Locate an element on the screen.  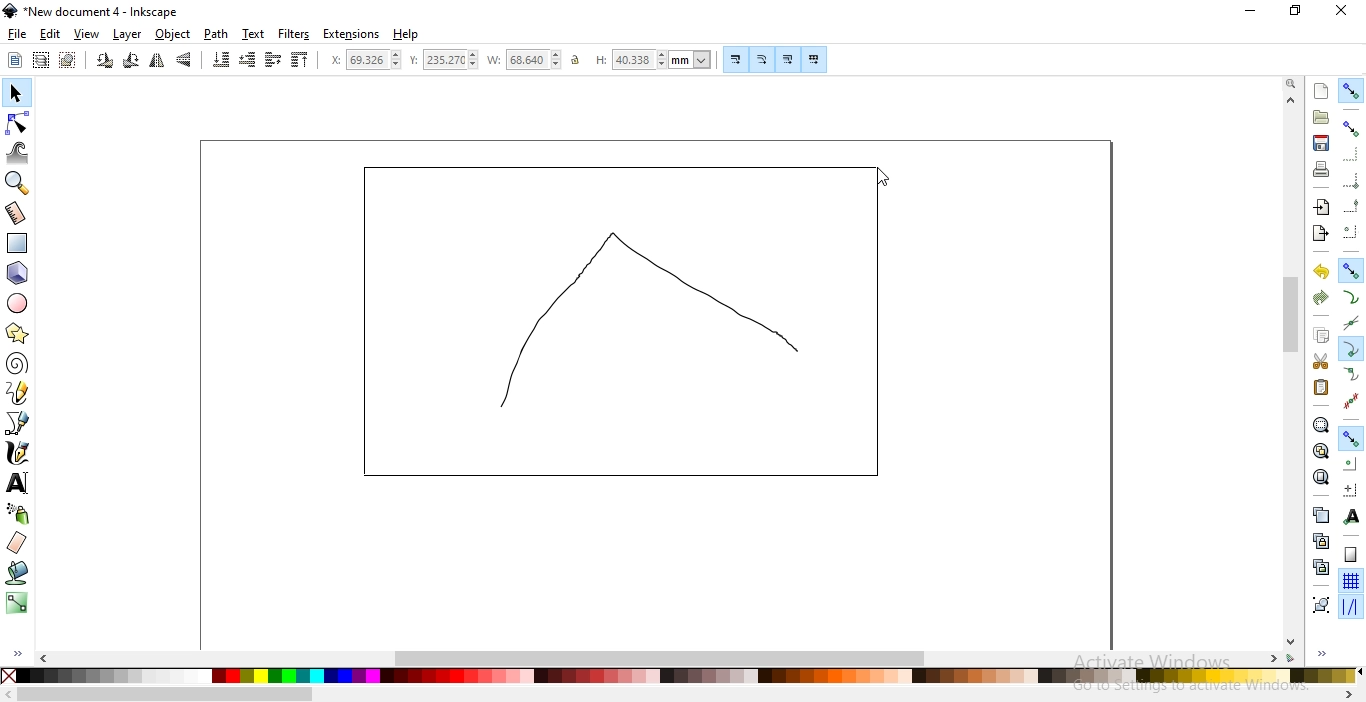
select and transform objects is located at coordinates (18, 94).